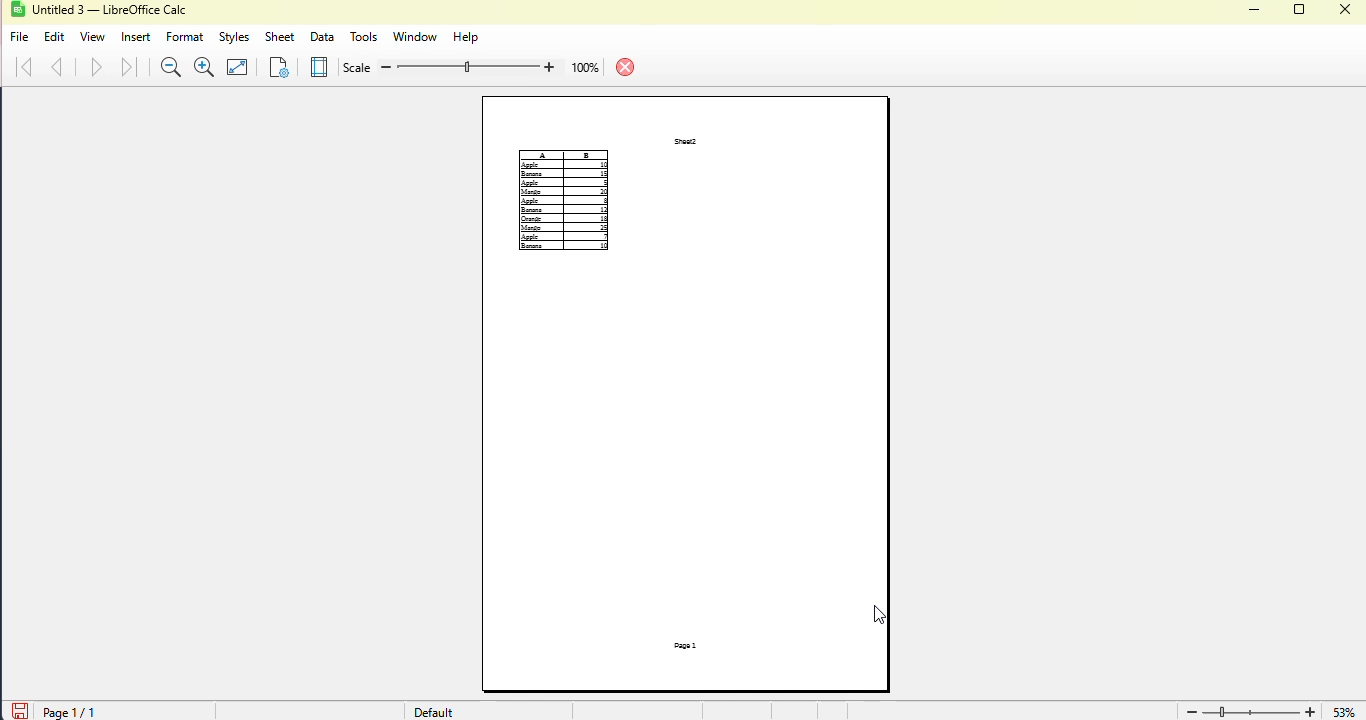 This screenshot has height=720, width=1366. I want to click on format, so click(185, 37).